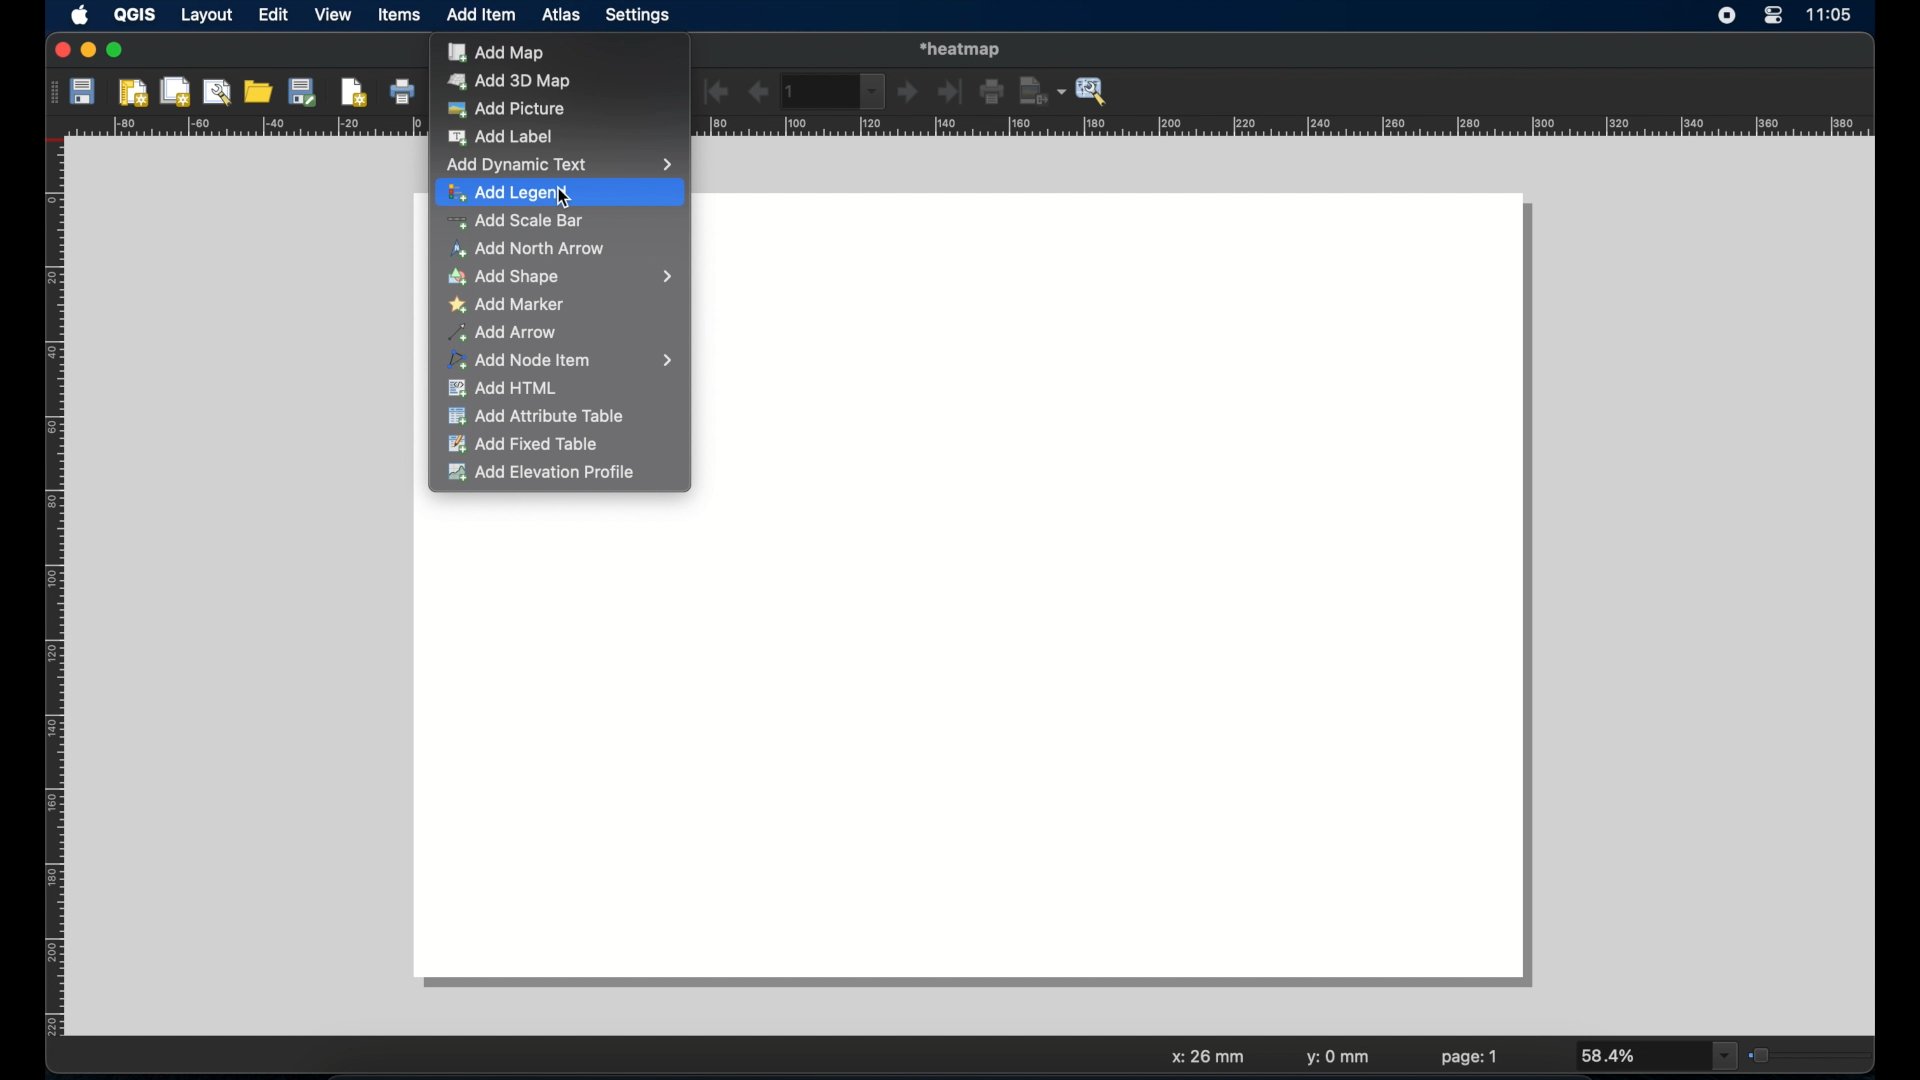  What do you see at coordinates (506, 110) in the screenshot?
I see `add picture` at bounding box center [506, 110].